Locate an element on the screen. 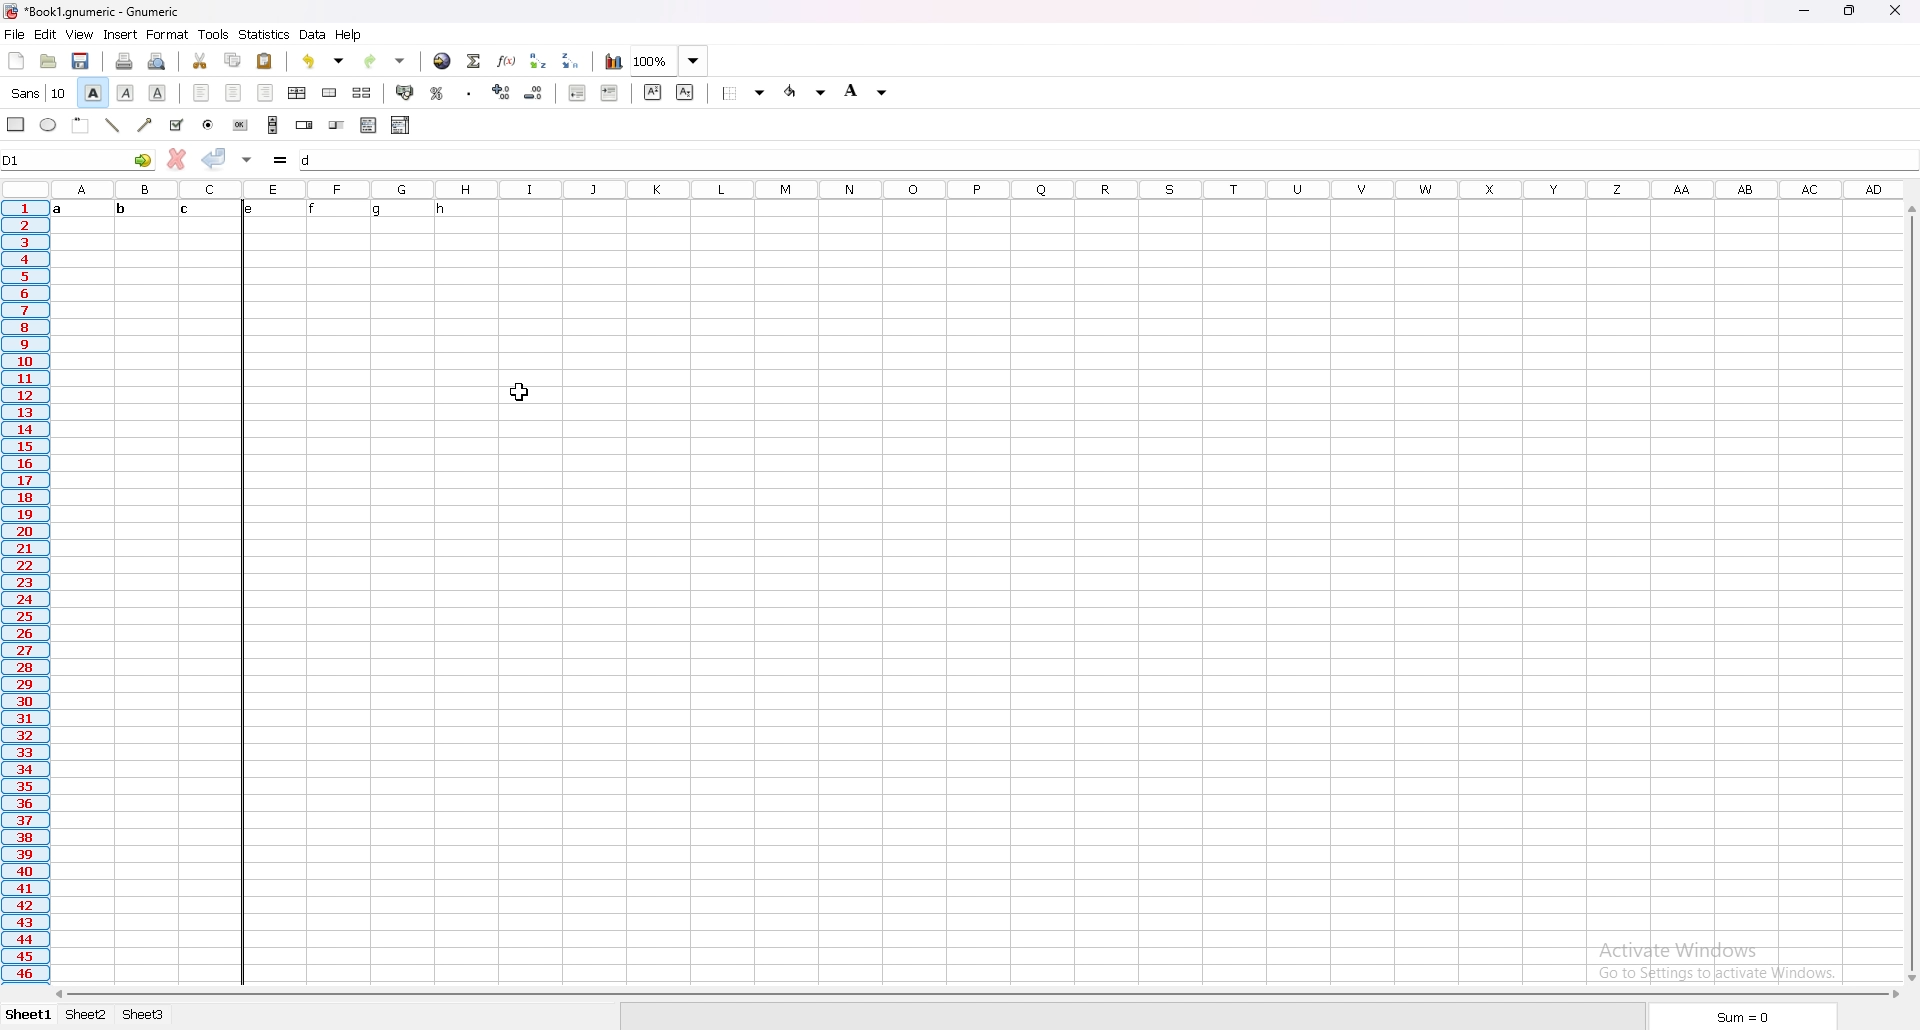 The image size is (1920, 1030). file name is located at coordinates (92, 10).